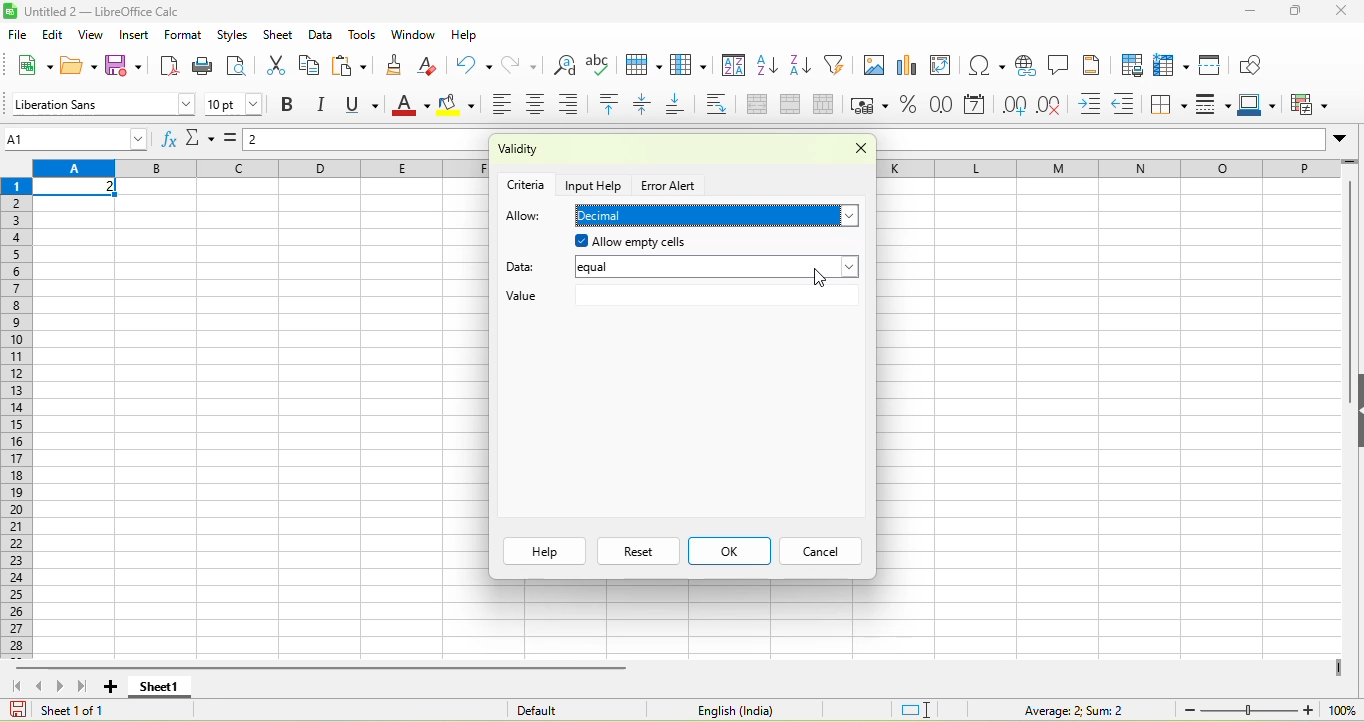  What do you see at coordinates (33, 64) in the screenshot?
I see `new` at bounding box center [33, 64].